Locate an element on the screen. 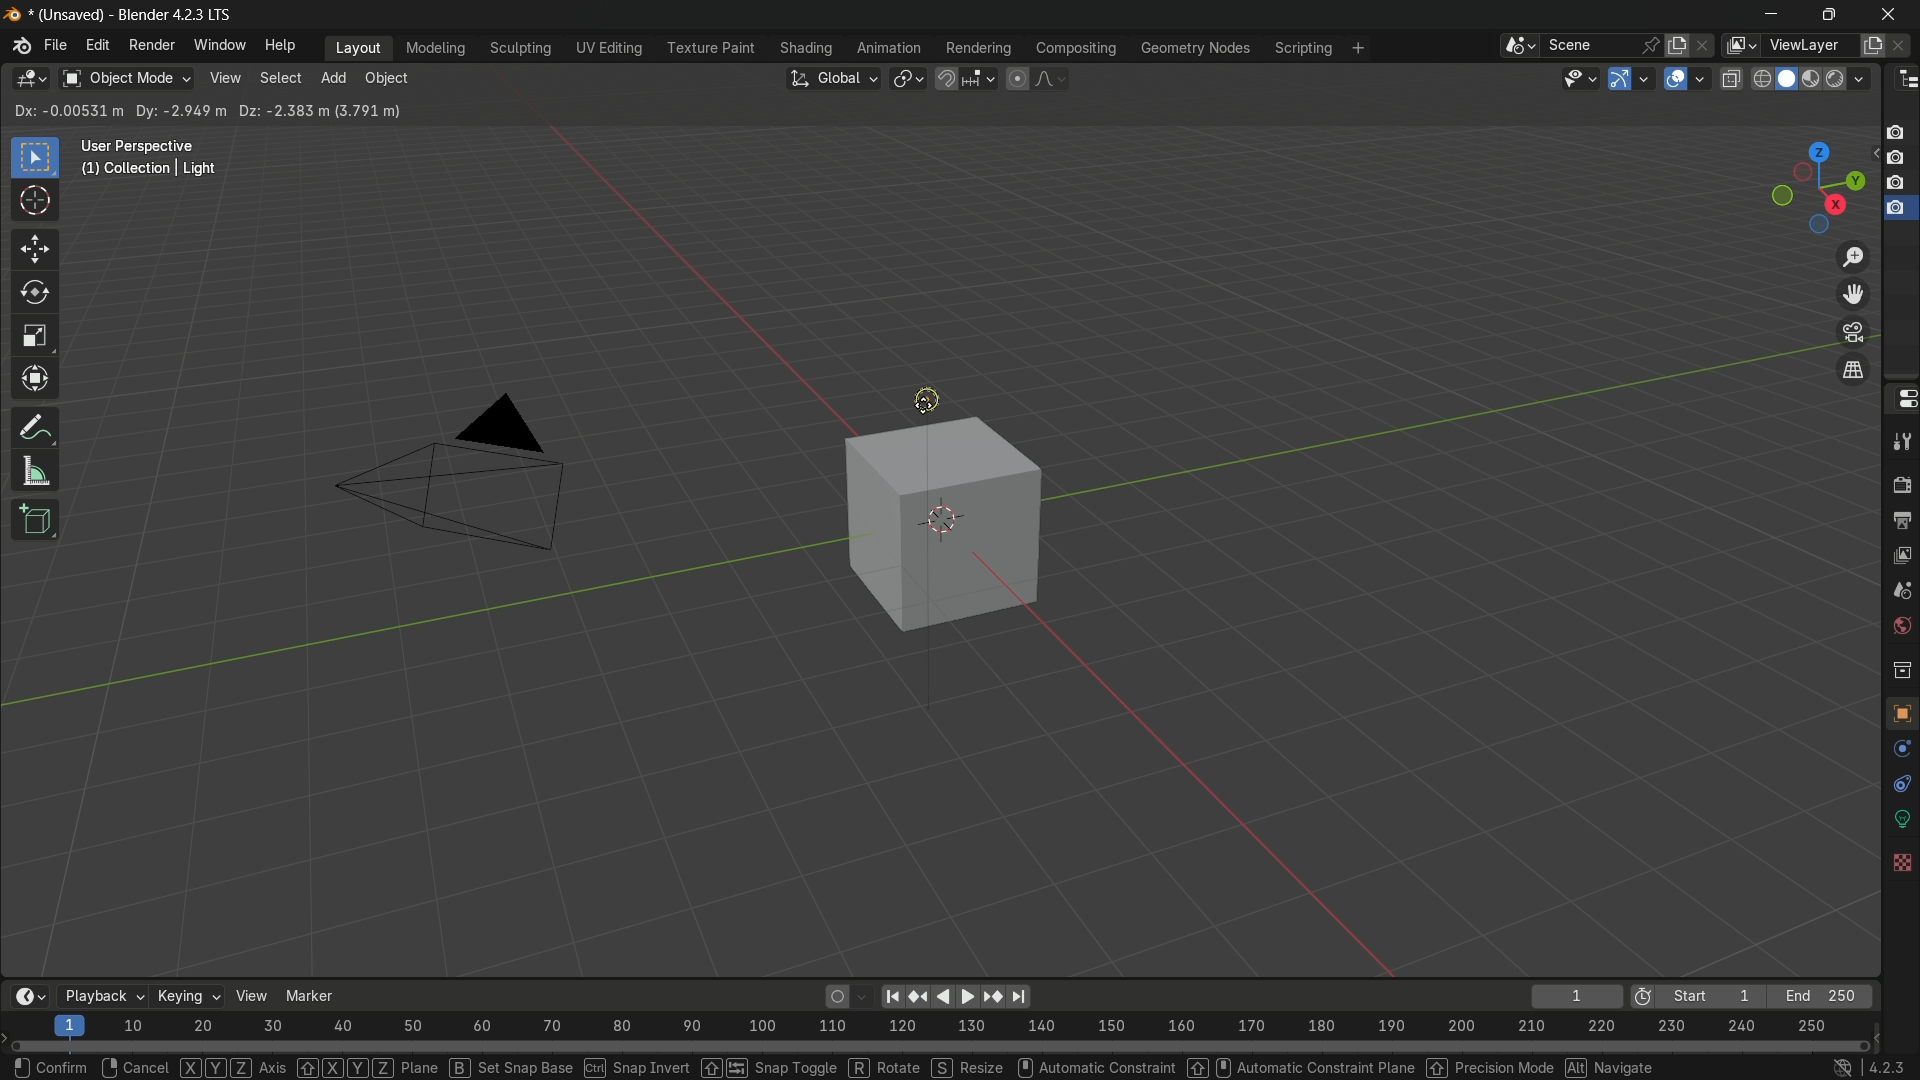 The height and width of the screenshot is (1080, 1920). rotate is located at coordinates (37, 293).